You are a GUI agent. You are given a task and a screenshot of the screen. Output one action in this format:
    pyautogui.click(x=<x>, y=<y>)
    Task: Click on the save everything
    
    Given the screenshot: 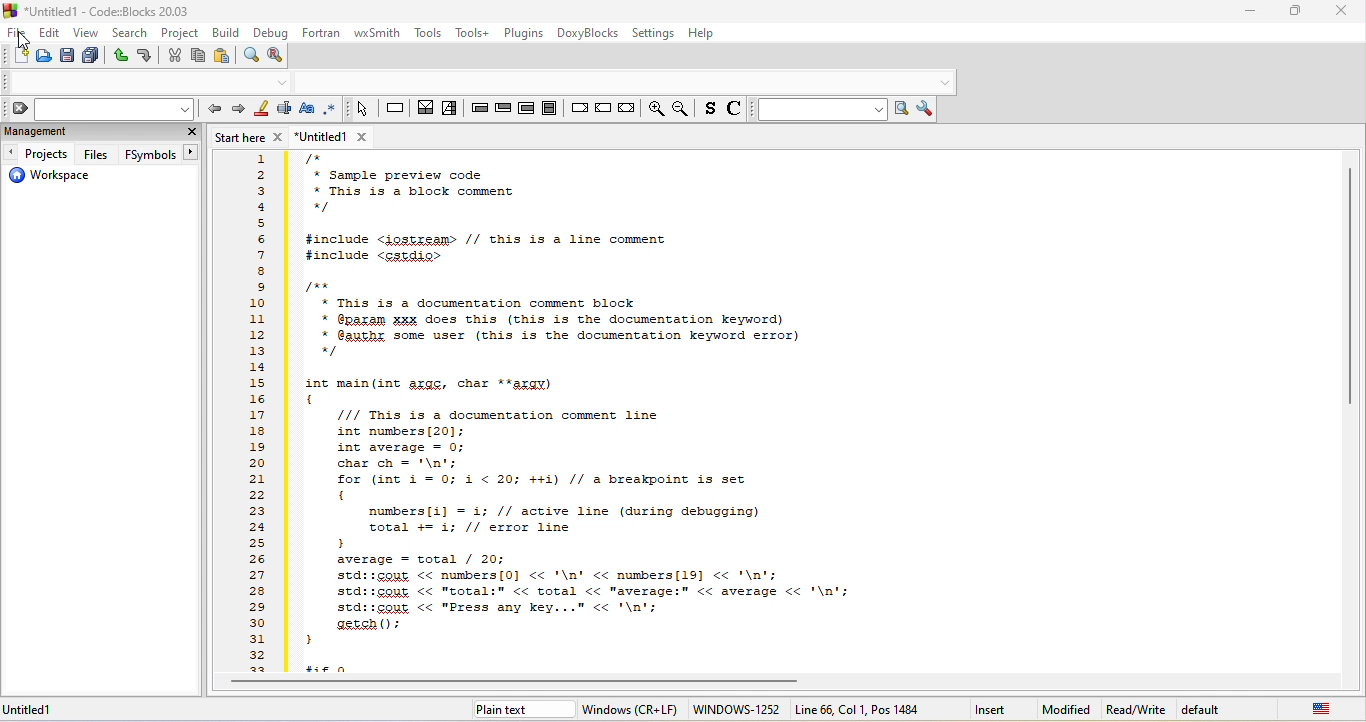 What is the action you would take?
    pyautogui.click(x=89, y=57)
    